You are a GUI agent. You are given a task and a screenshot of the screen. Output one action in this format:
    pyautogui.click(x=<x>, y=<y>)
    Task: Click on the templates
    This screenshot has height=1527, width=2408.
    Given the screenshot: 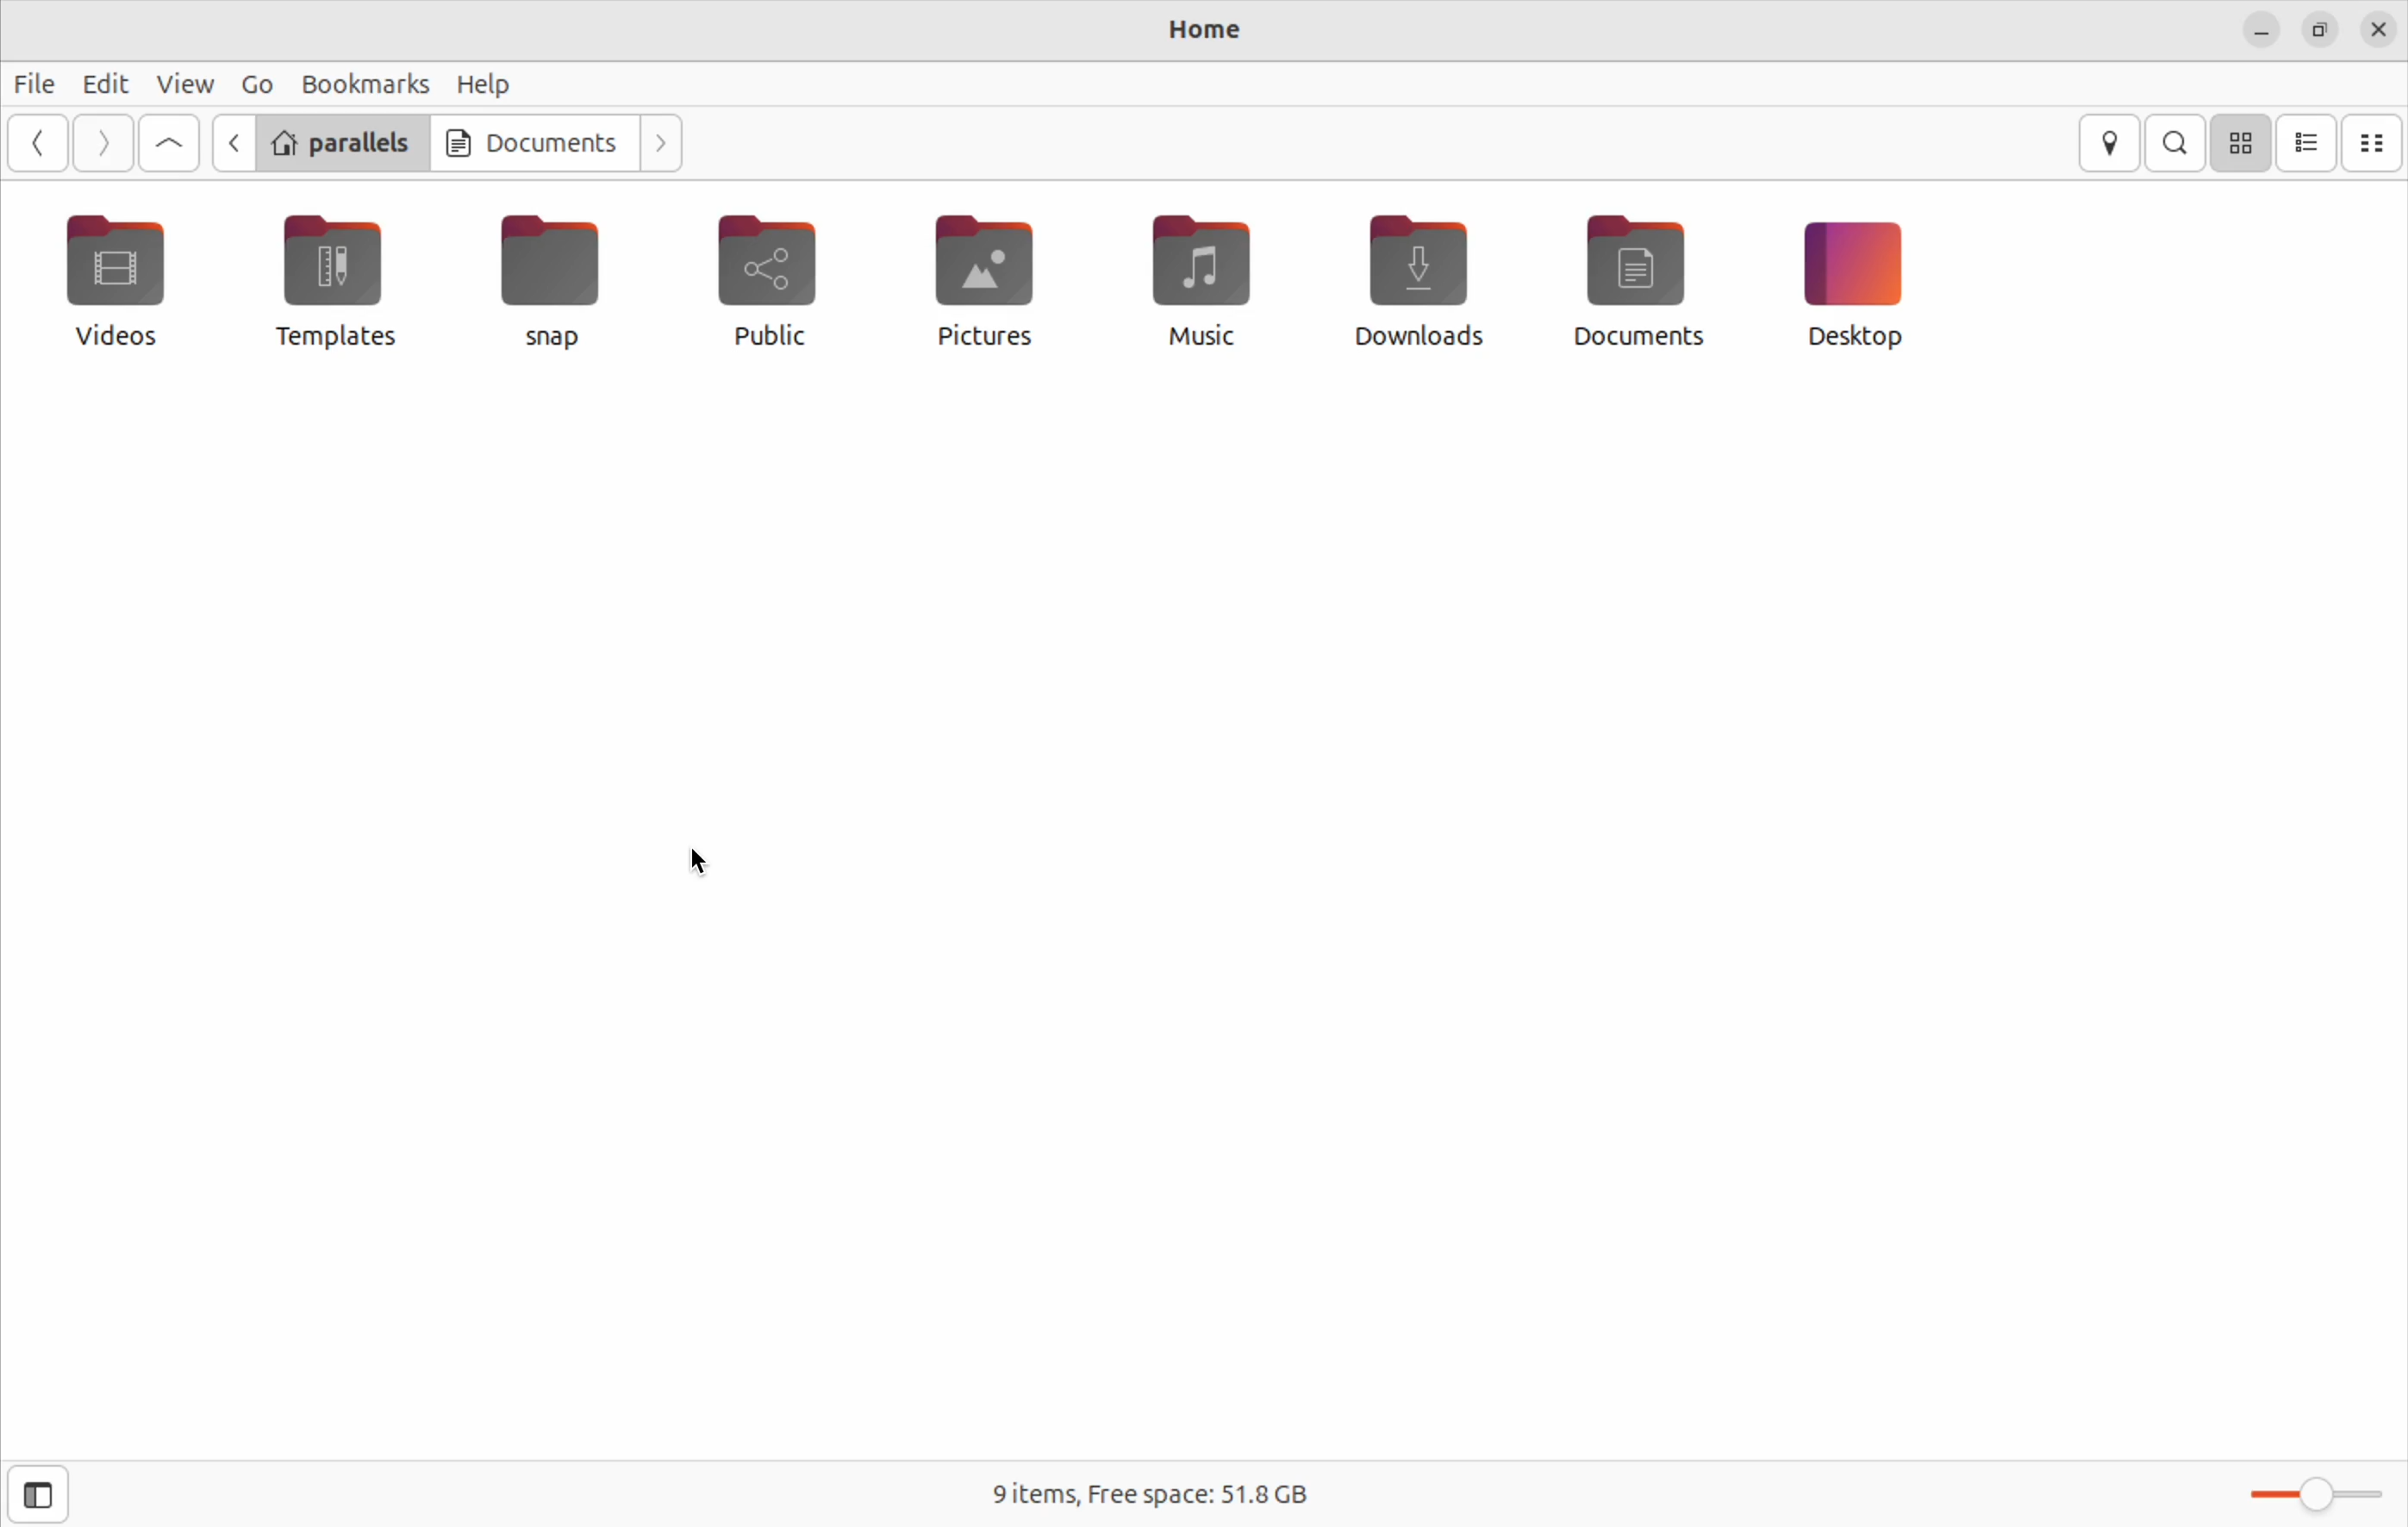 What is the action you would take?
    pyautogui.click(x=332, y=282)
    